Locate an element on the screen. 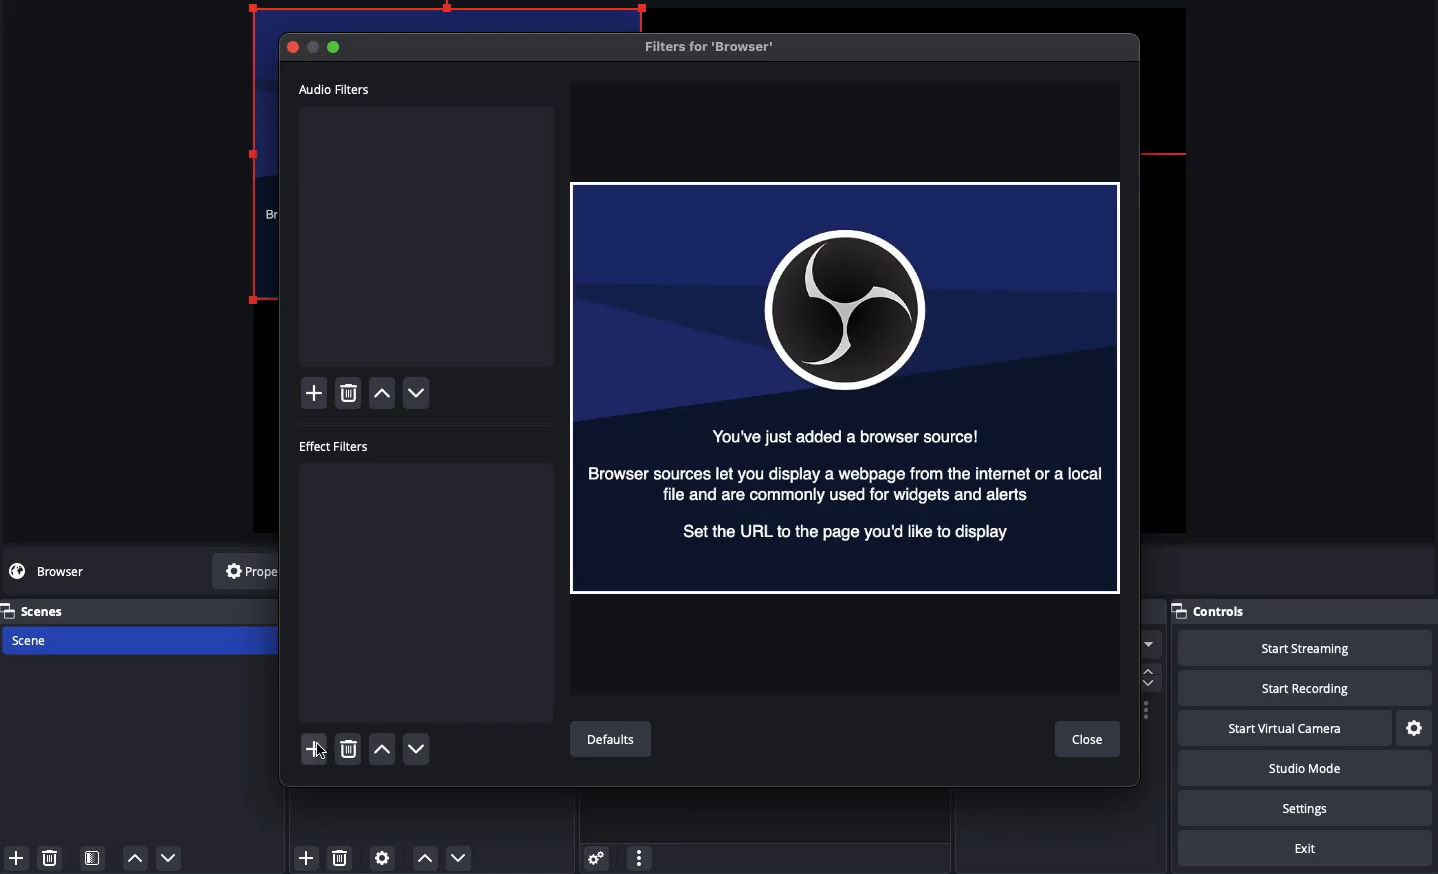  down is located at coordinates (169, 856).